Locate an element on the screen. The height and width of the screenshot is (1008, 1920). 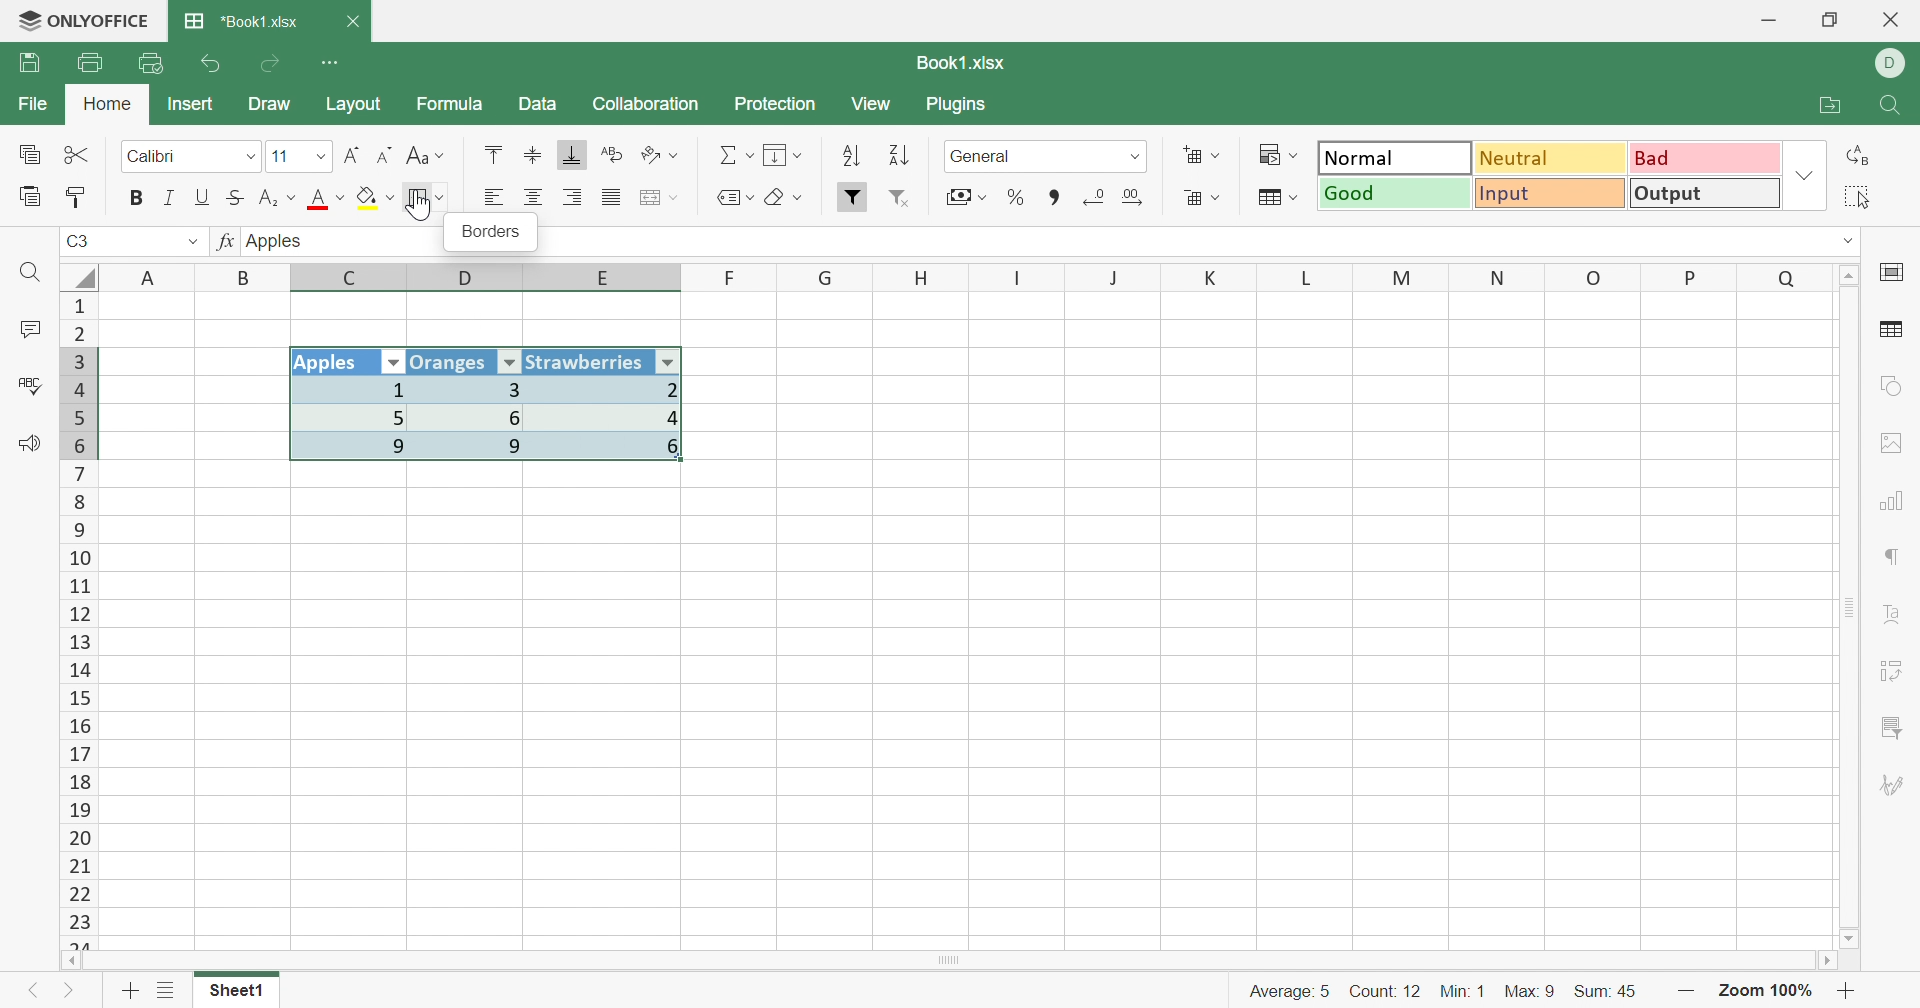
A is located at coordinates (150, 275).